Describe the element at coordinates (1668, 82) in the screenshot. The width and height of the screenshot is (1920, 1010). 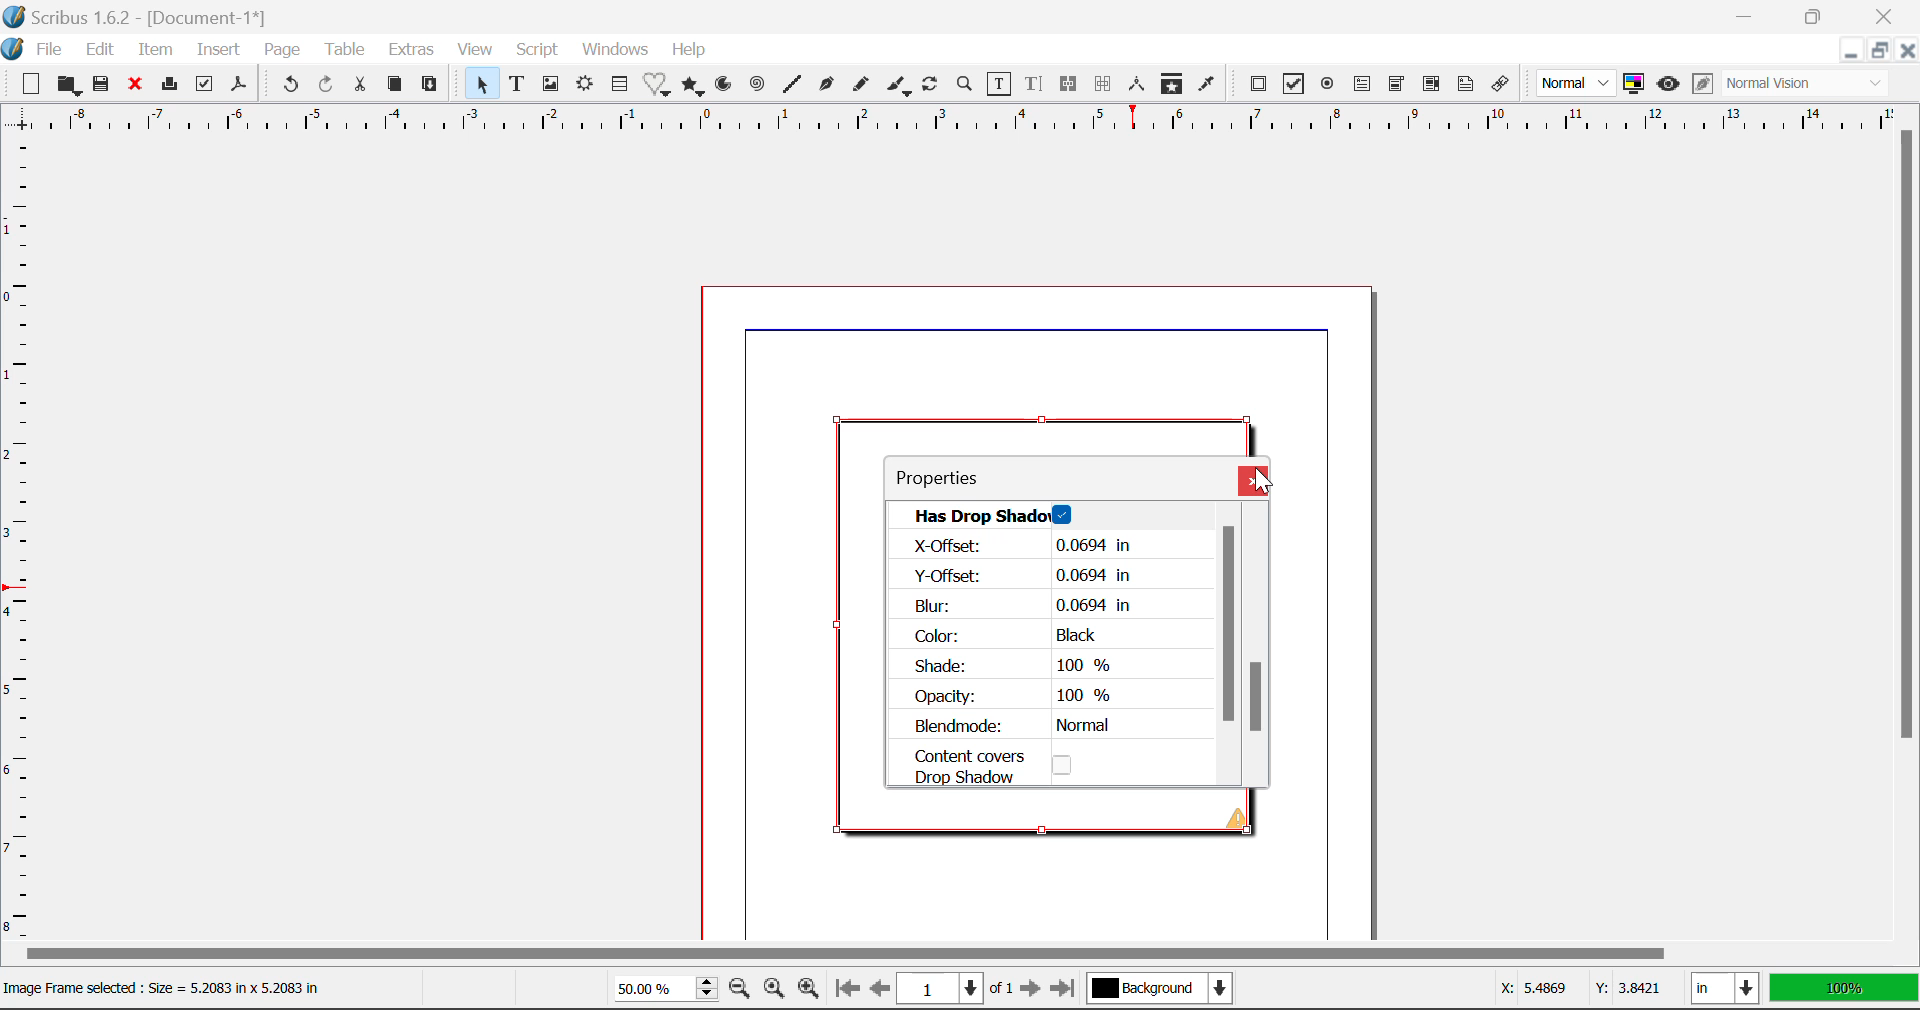
I see `Preview` at that location.